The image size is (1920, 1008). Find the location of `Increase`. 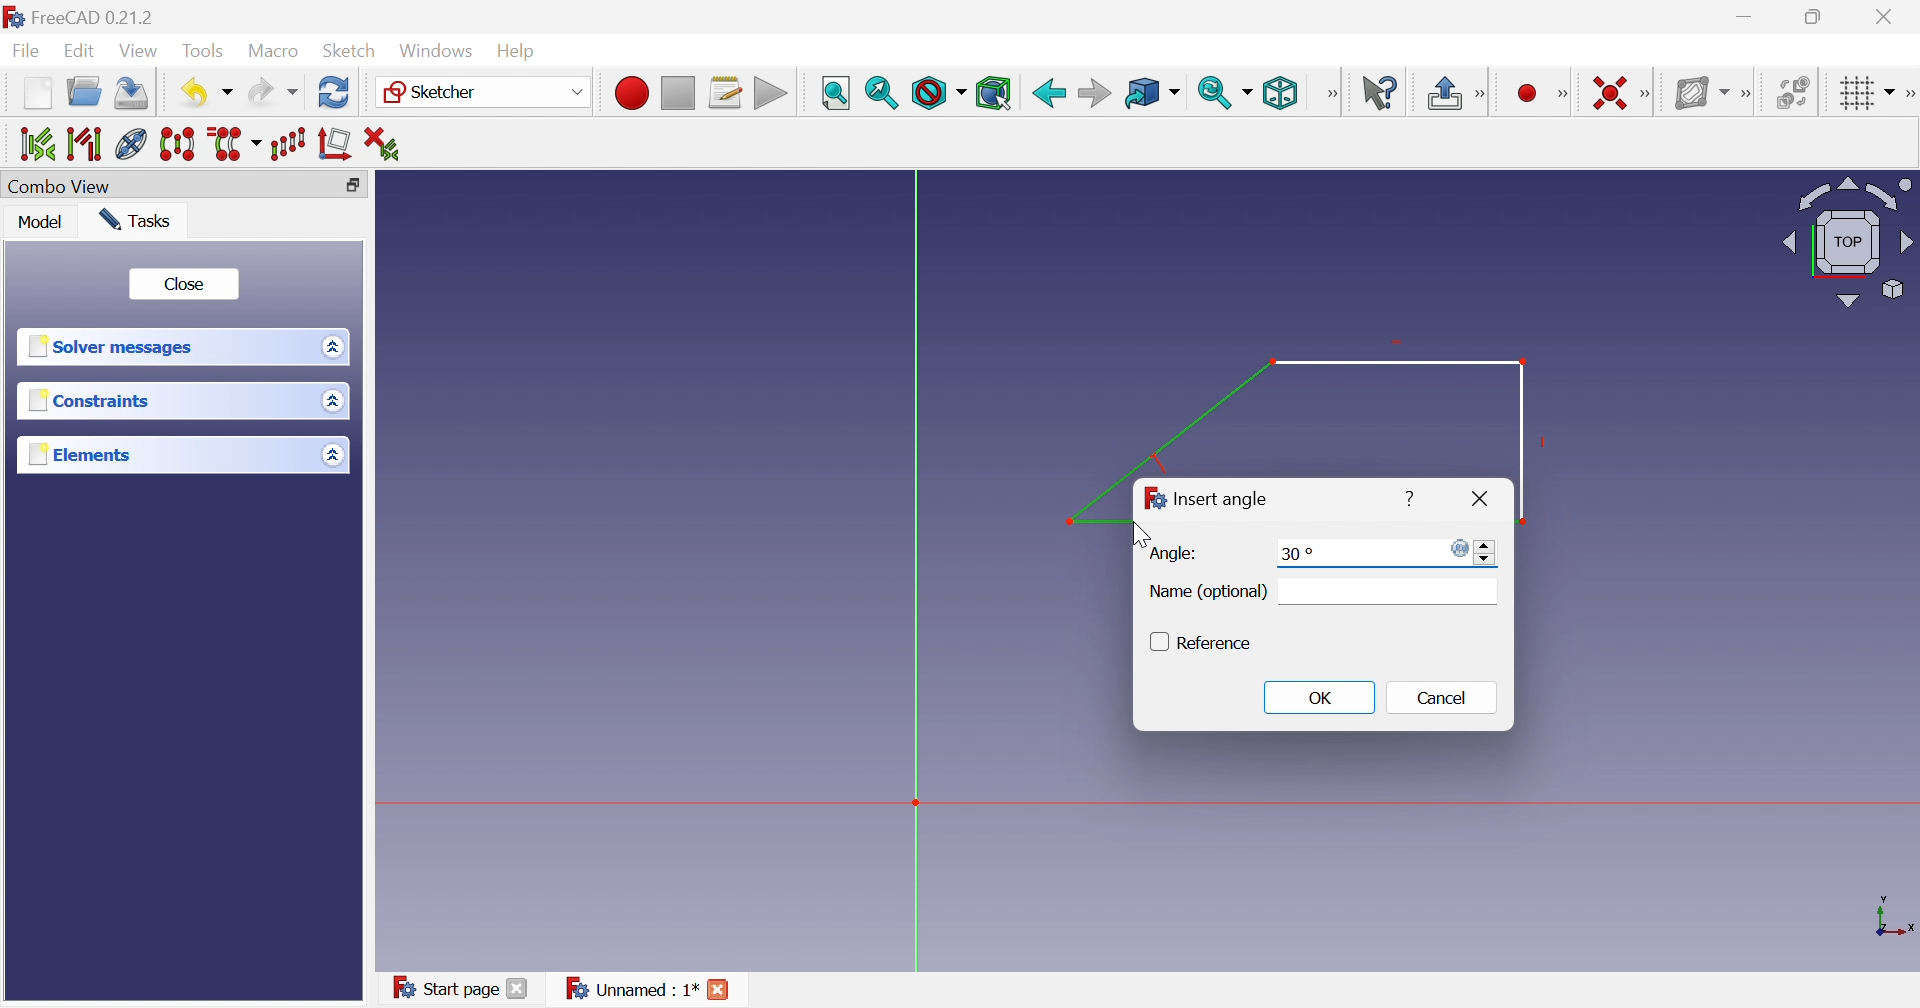

Increase is located at coordinates (1486, 544).